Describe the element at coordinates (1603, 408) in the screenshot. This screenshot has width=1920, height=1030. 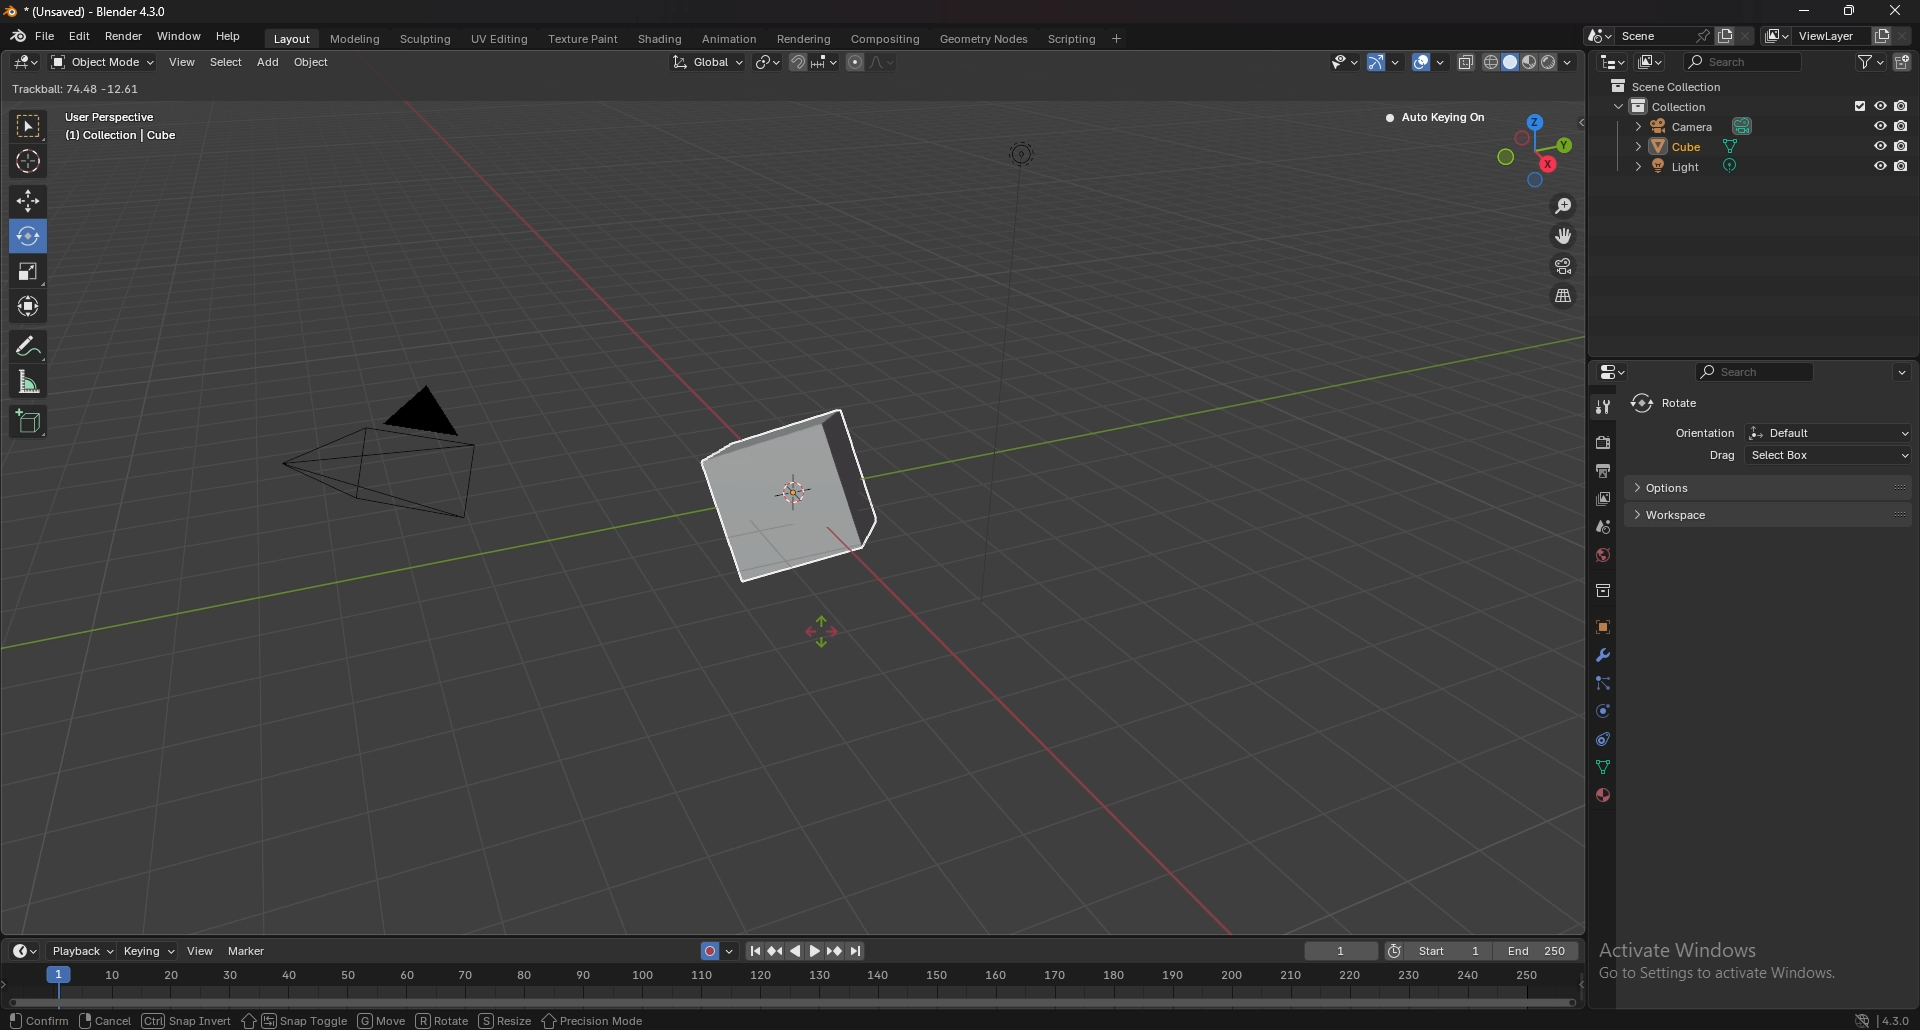
I see `tool` at that location.